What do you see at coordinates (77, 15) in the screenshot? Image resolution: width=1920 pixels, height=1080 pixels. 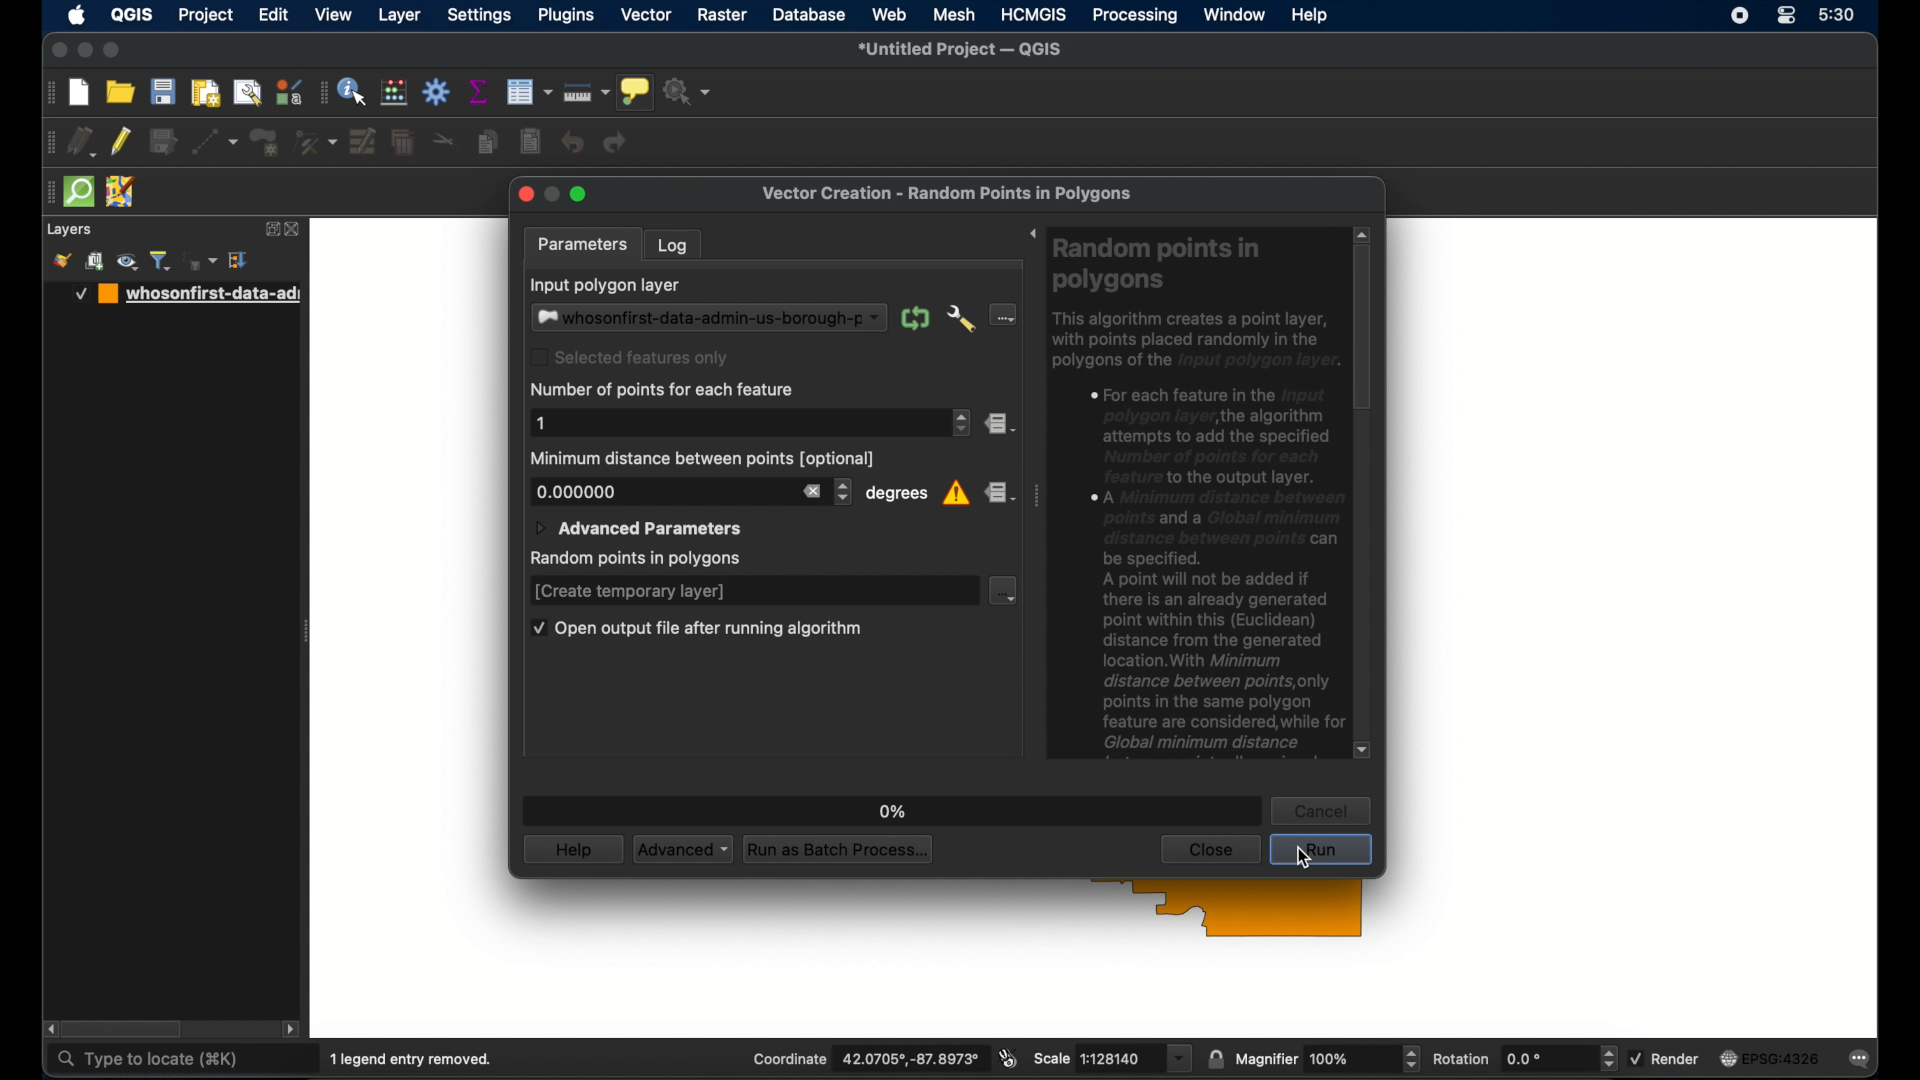 I see `apple icon` at bounding box center [77, 15].